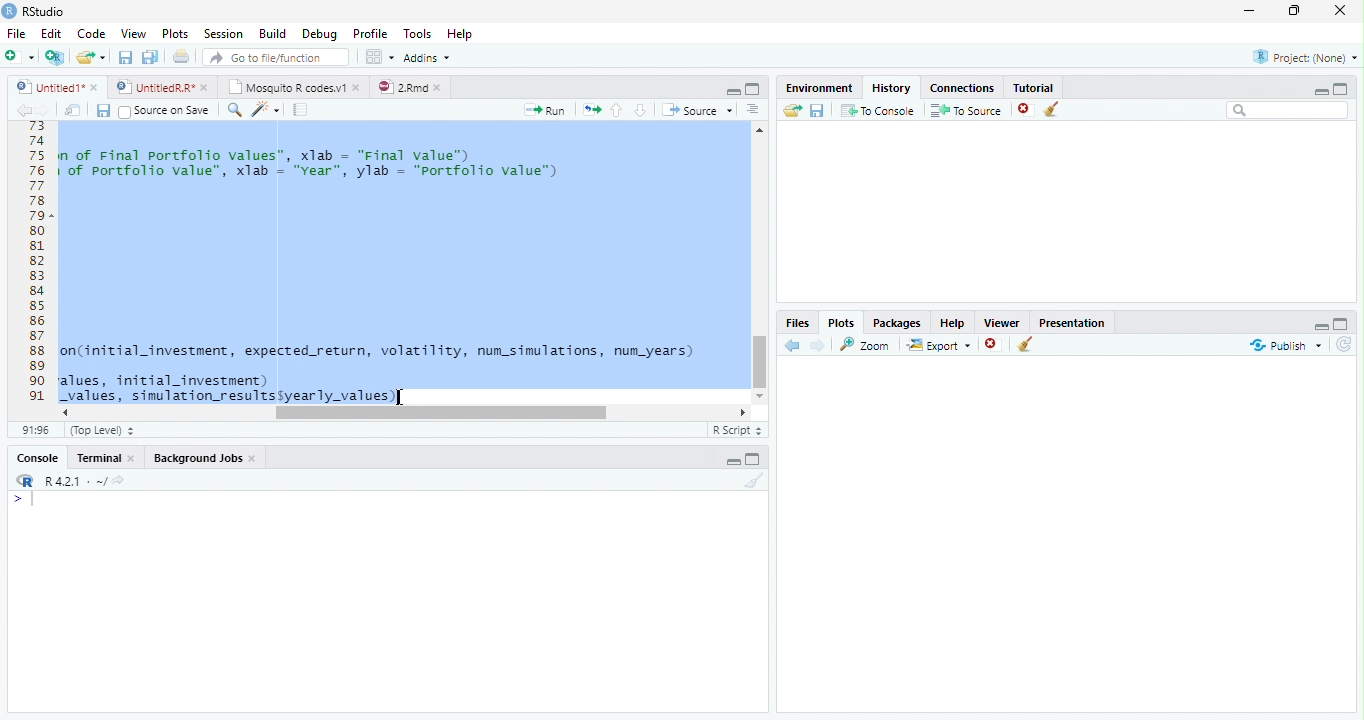 Image resolution: width=1364 pixels, height=720 pixels. Describe the element at coordinates (761, 393) in the screenshot. I see `Scroll down` at that location.